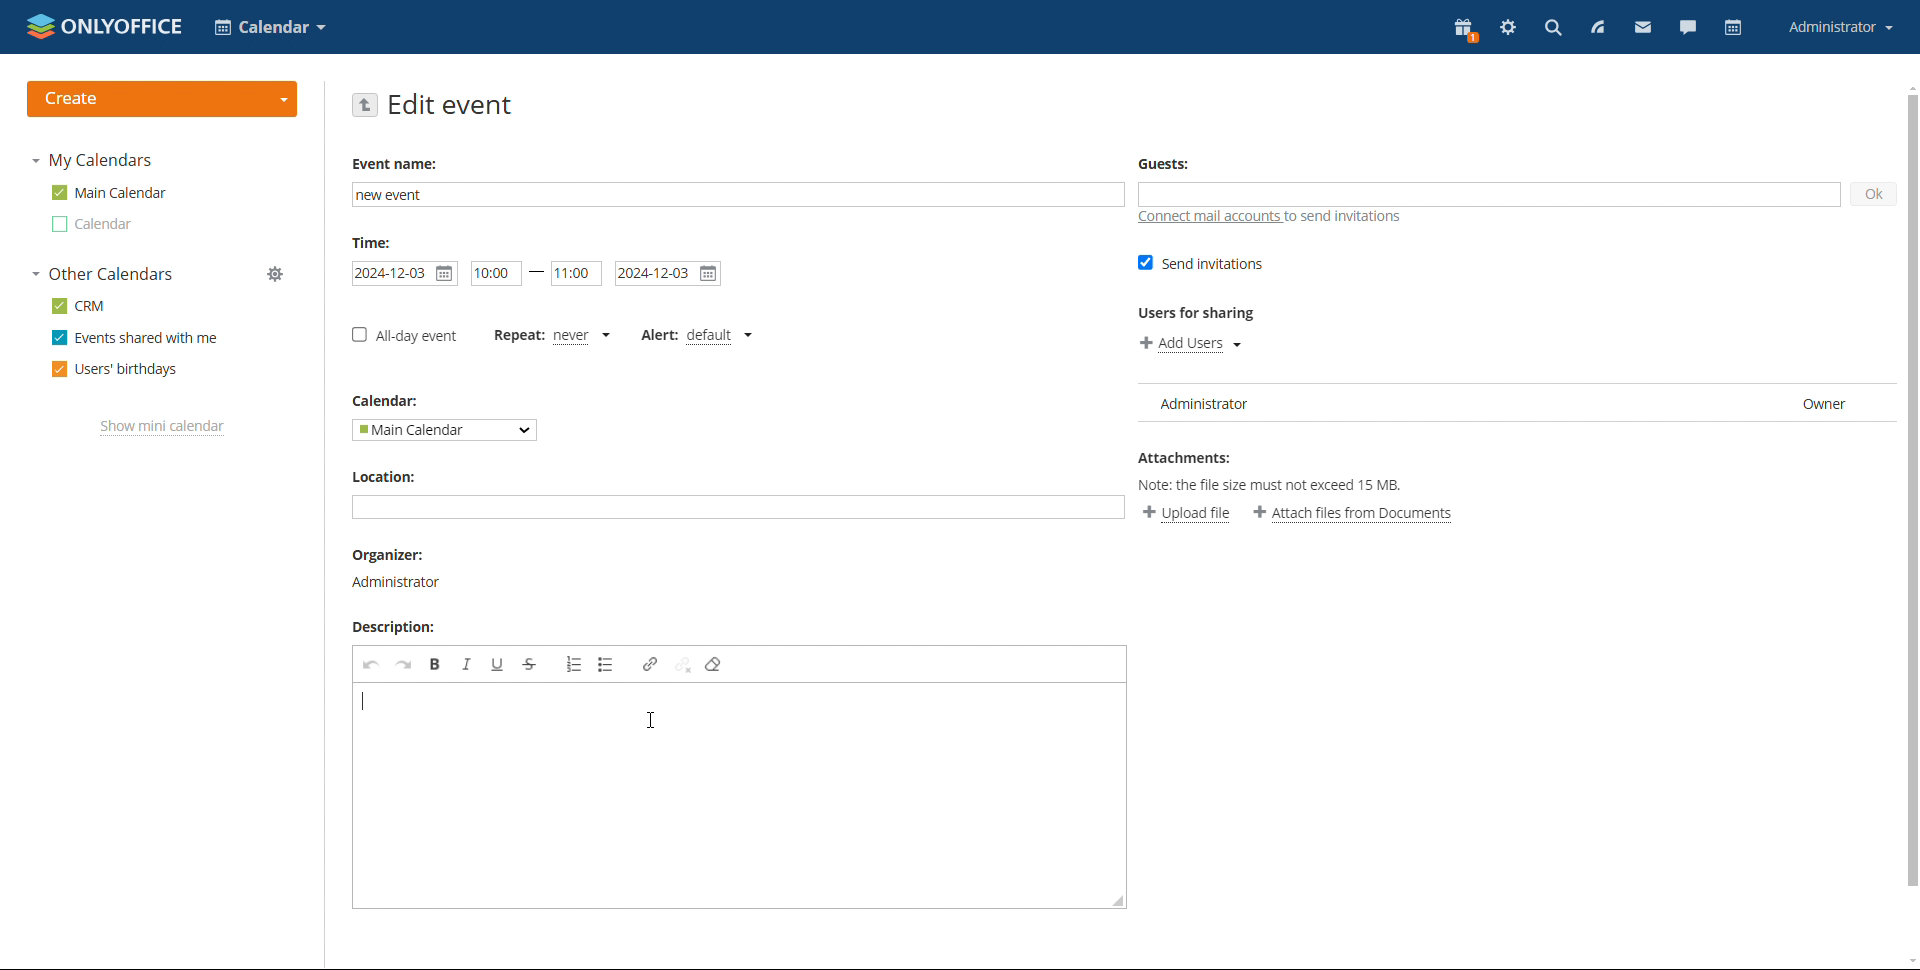  I want to click on main calendar, so click(110, 192).